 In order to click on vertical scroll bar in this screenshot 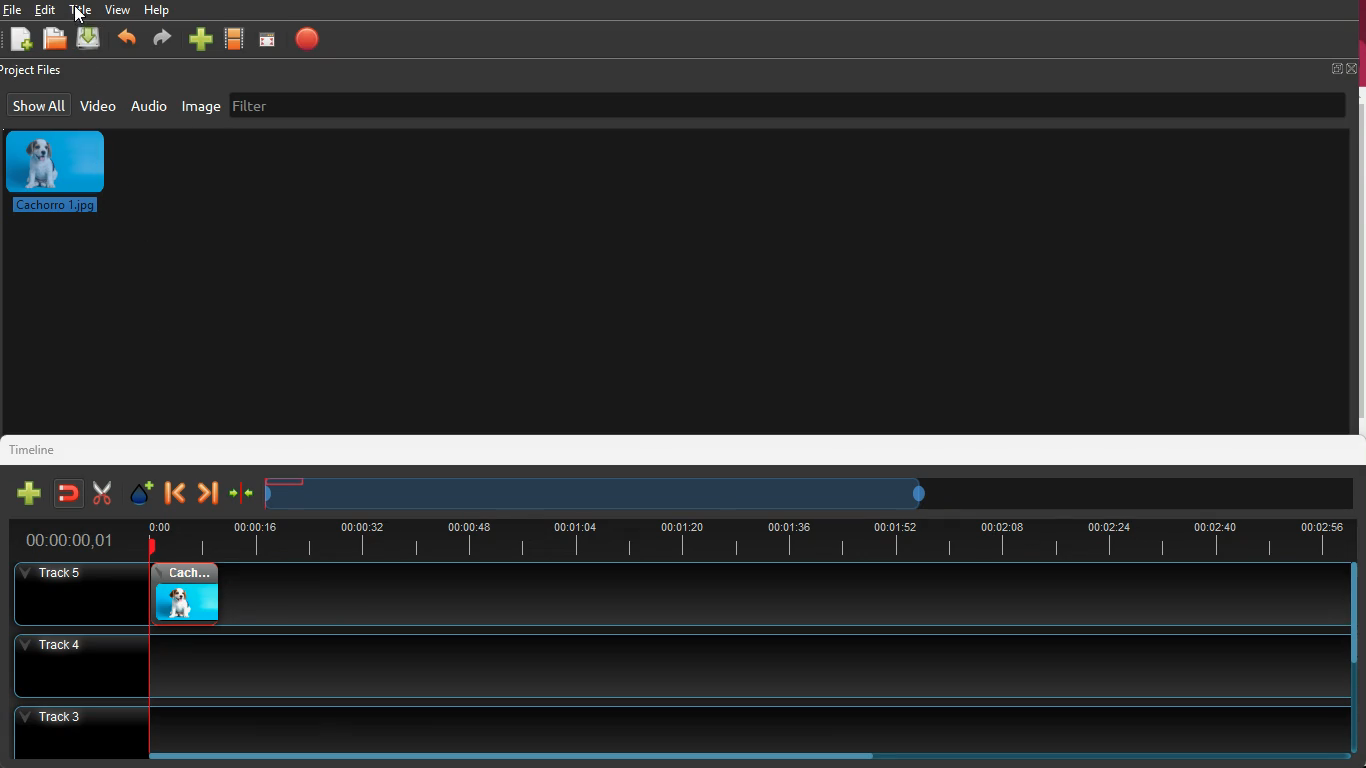, I will do `click(1357, 611)`.